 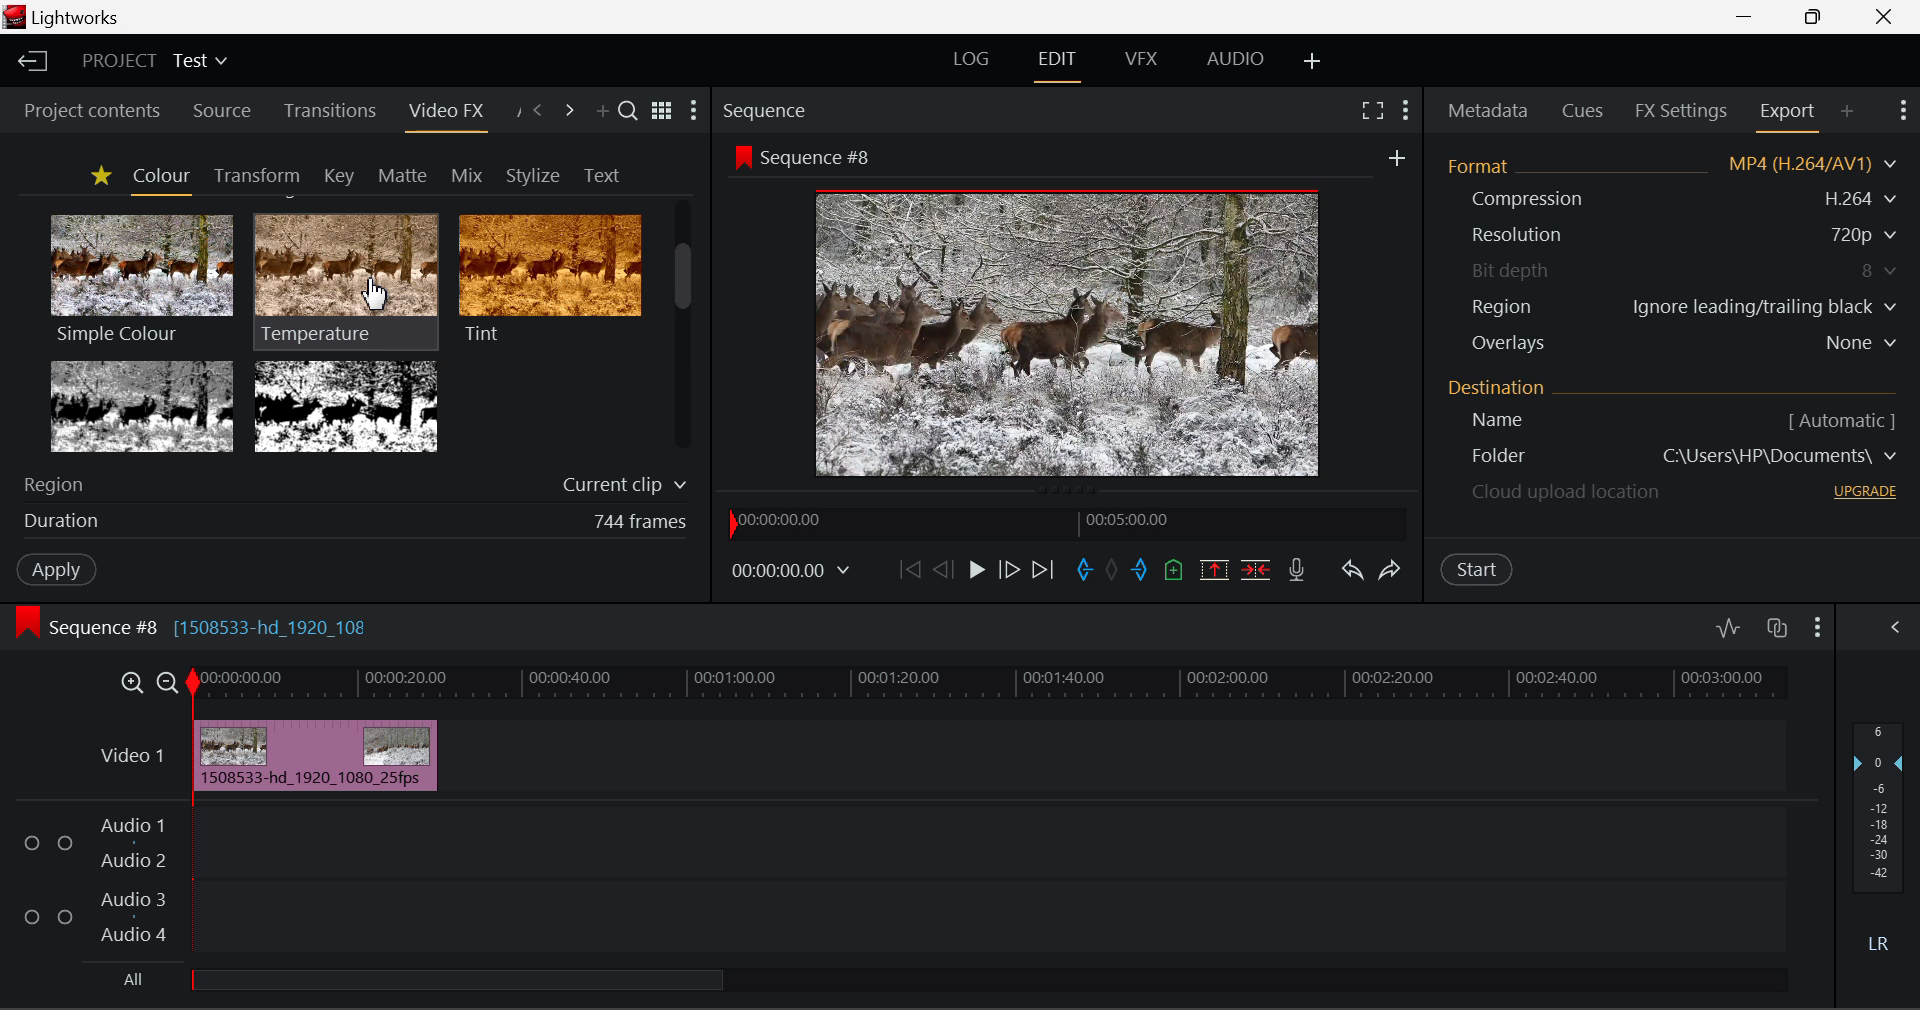 What do you see at coordinates (1866, 234) in the screenshot?
I see `720p ` at bounding box center [1866, 234].